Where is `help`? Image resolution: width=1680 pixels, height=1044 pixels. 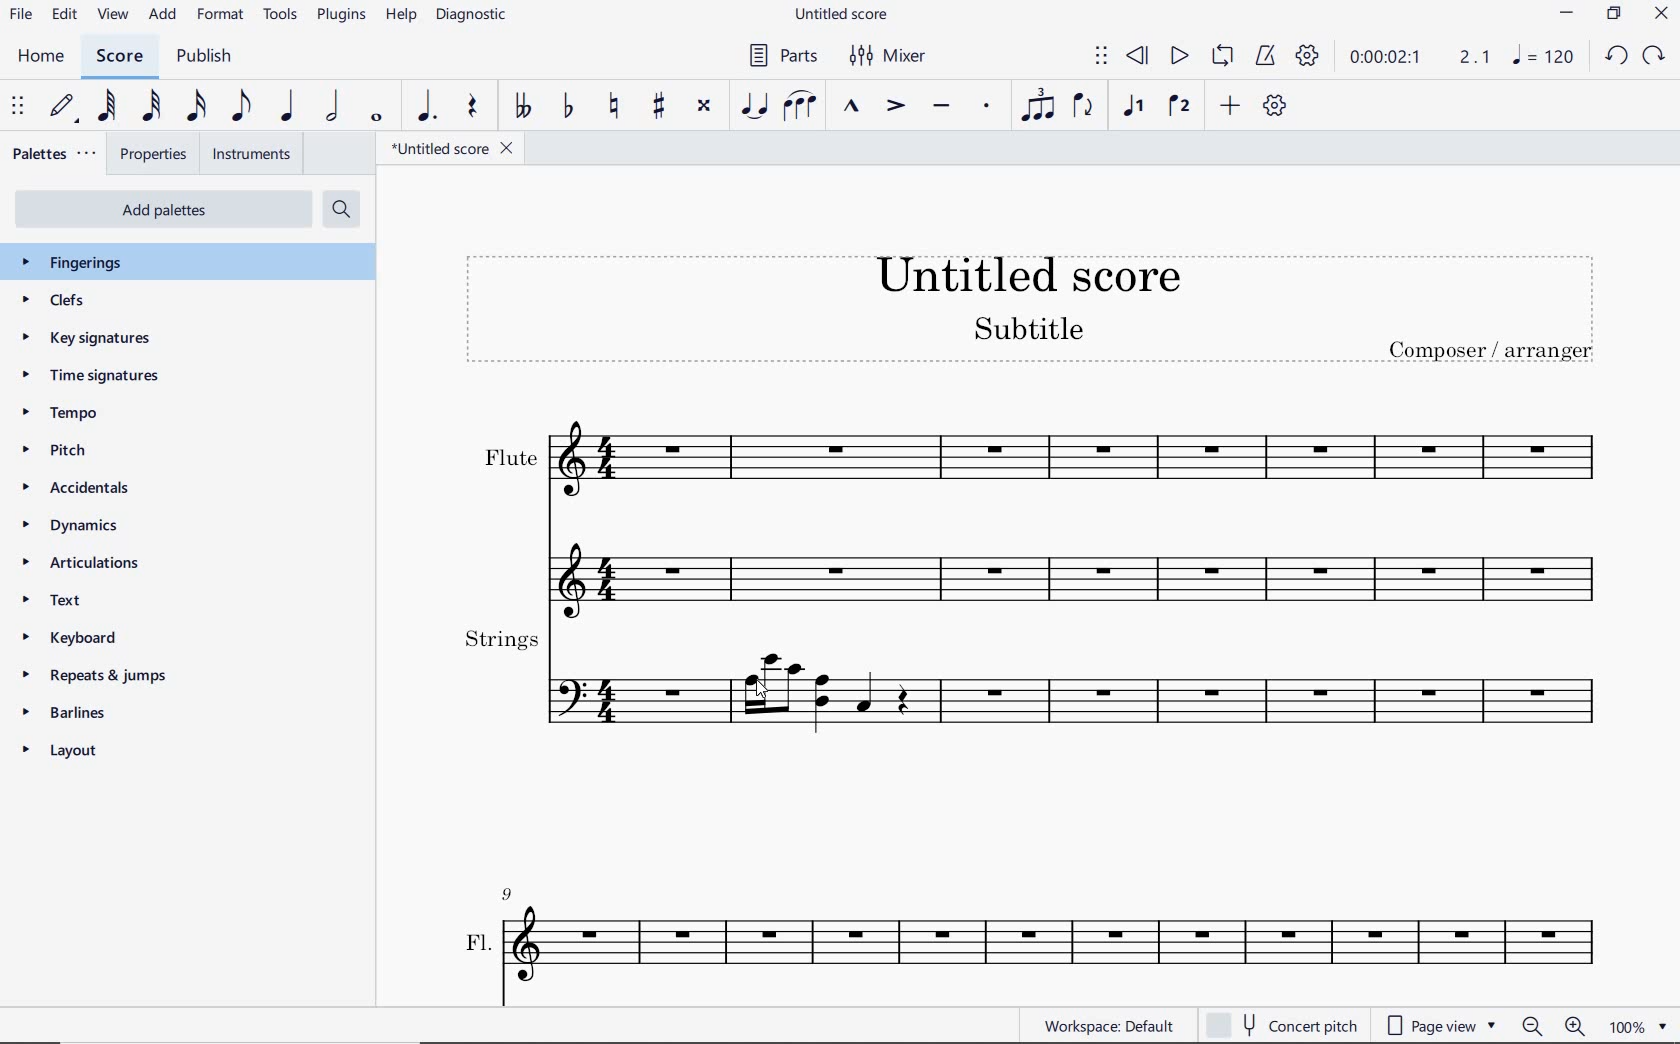
help is located at coordinates (402, 19).